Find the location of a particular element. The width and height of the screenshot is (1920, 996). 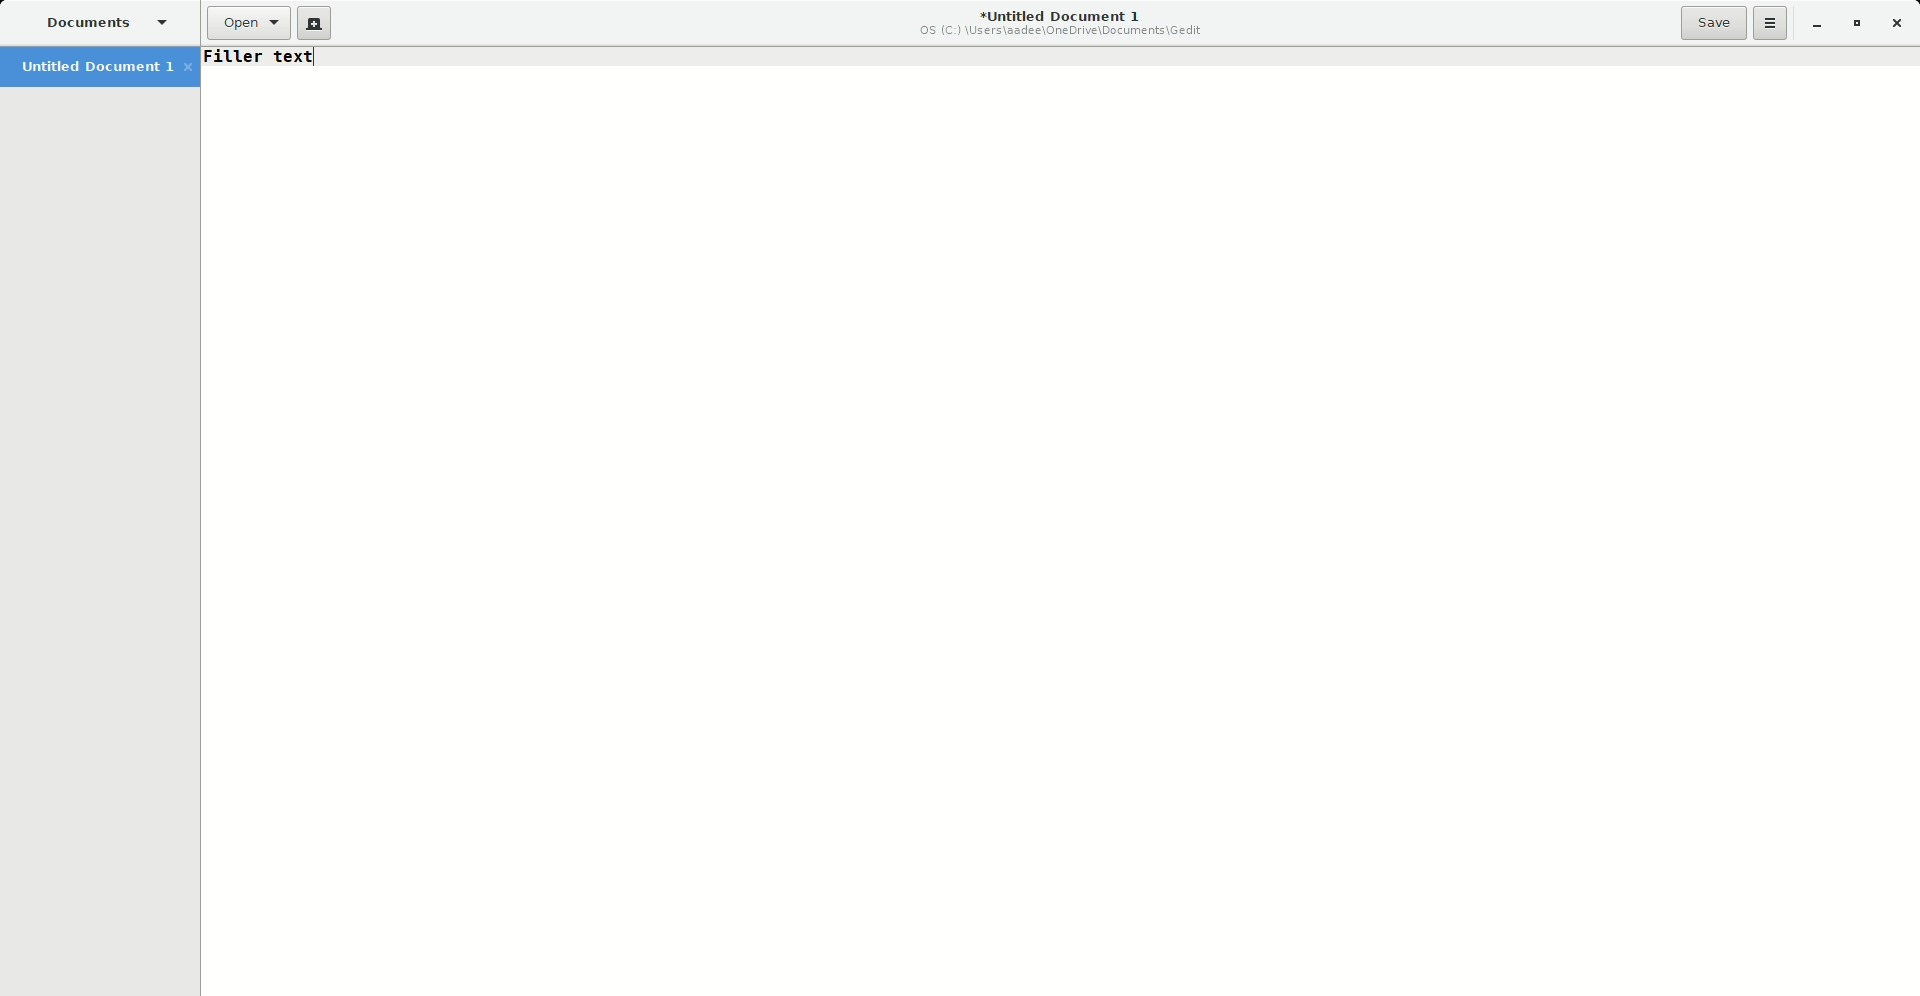

Minimize is located at coordinates (1816, 25).